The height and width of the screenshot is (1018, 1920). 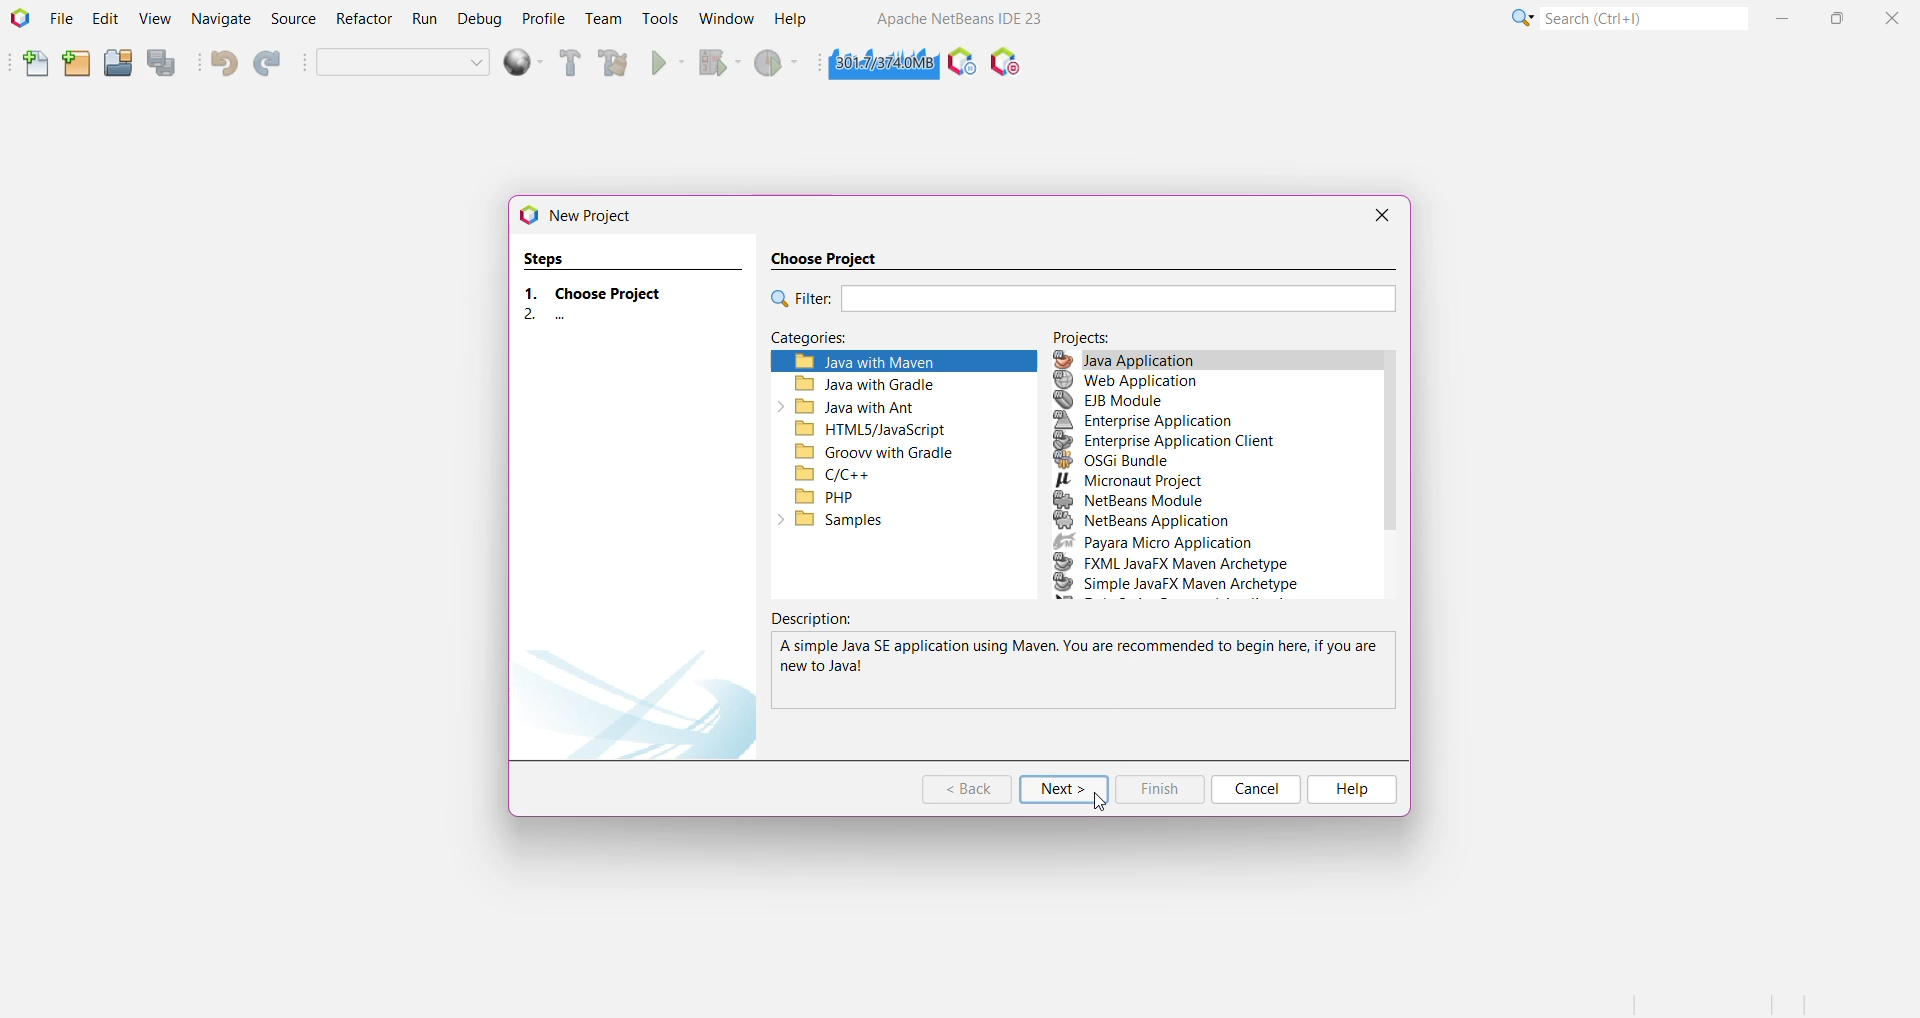 What do you see at coordinates (425, 20) in the screenshot?
I see `Run` at bounding box center [425, 20].